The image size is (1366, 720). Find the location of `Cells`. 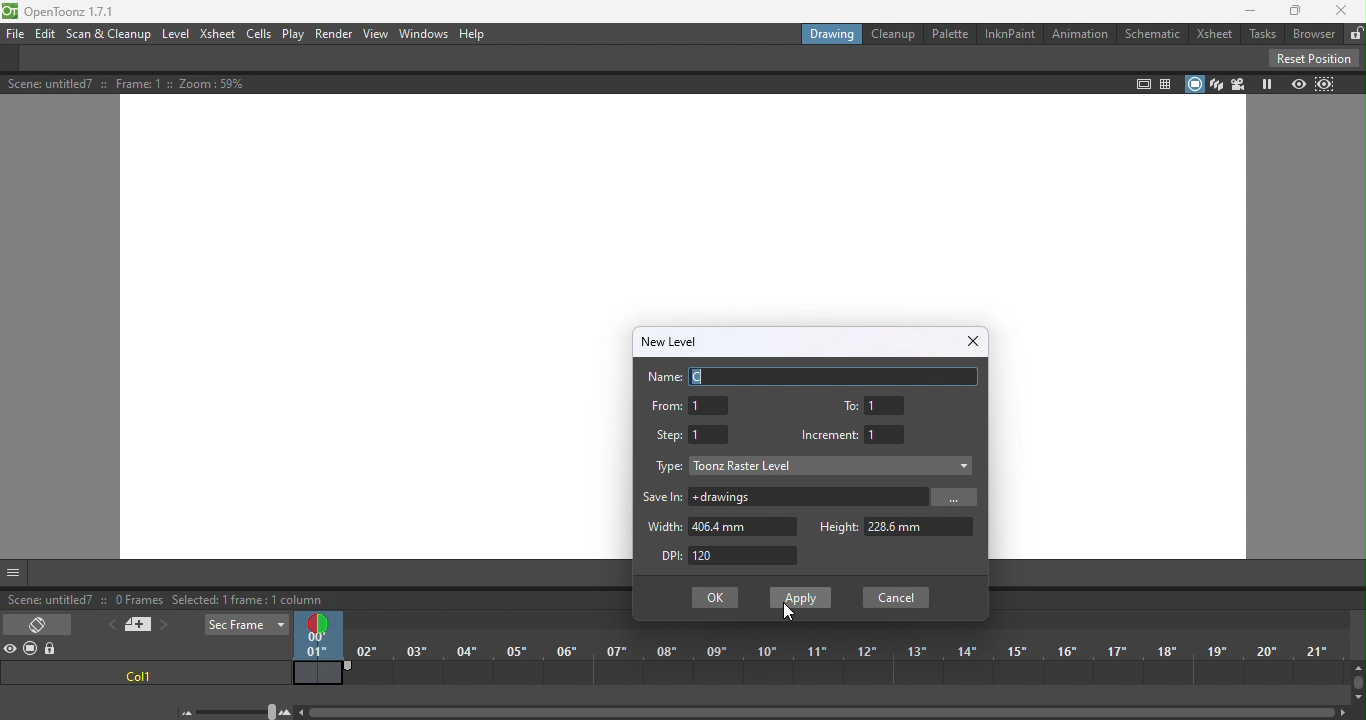

Cells is located at coordinates (258, 35).